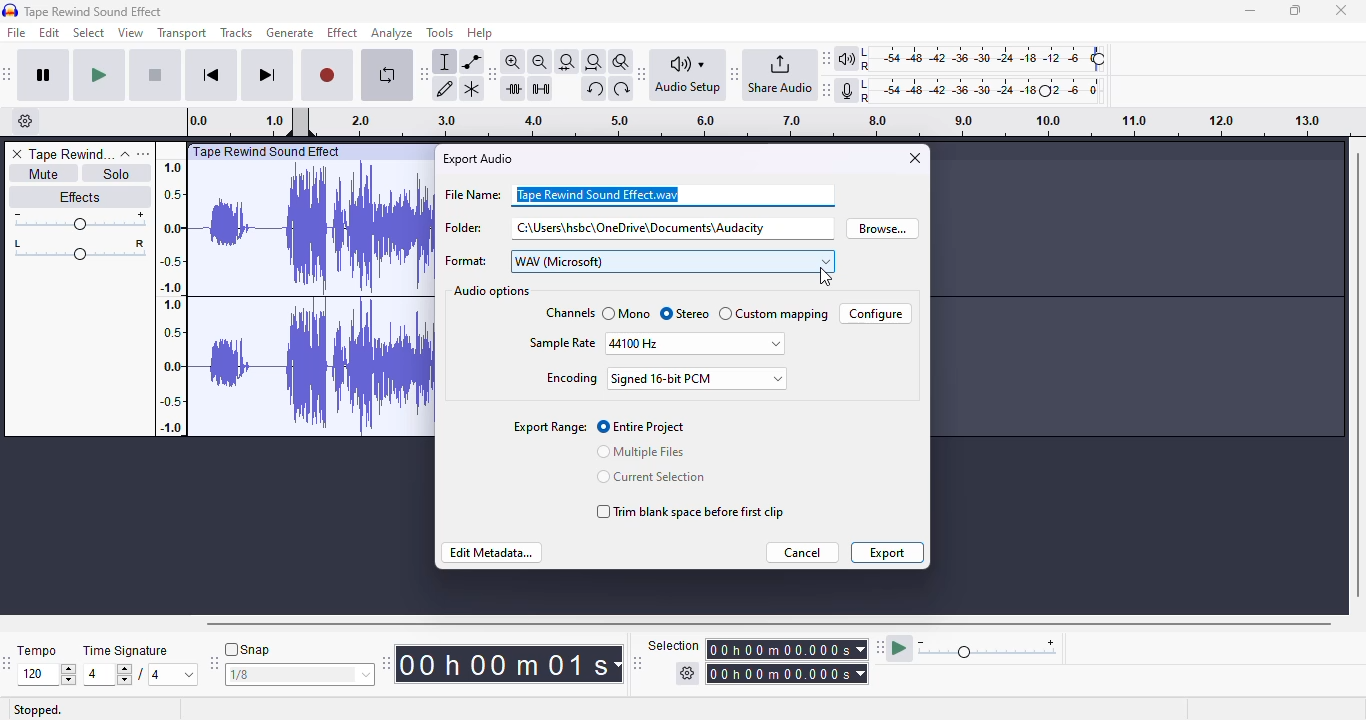  Describe the element at coordinates (492, 291) in the screenshot. I see `audio options` at that location.